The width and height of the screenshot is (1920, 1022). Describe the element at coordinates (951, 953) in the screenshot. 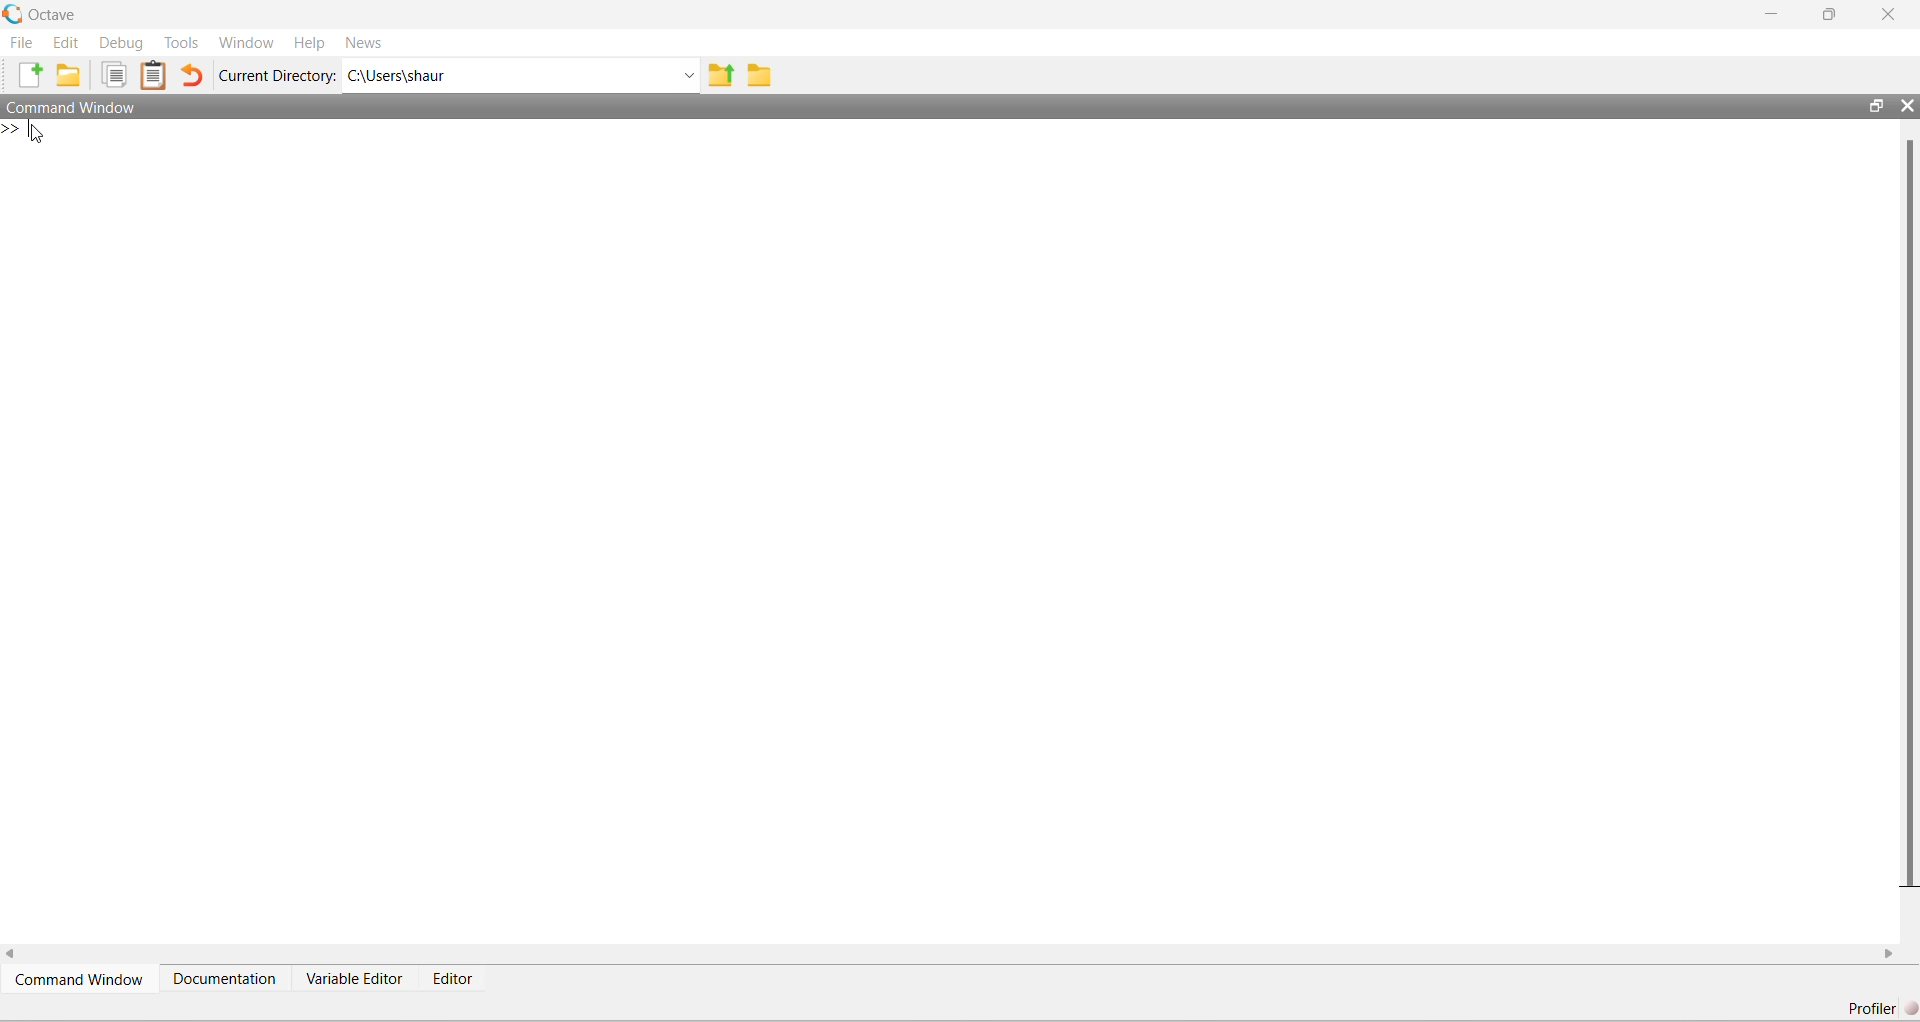

I see `horizontal scroll bar` at that location.